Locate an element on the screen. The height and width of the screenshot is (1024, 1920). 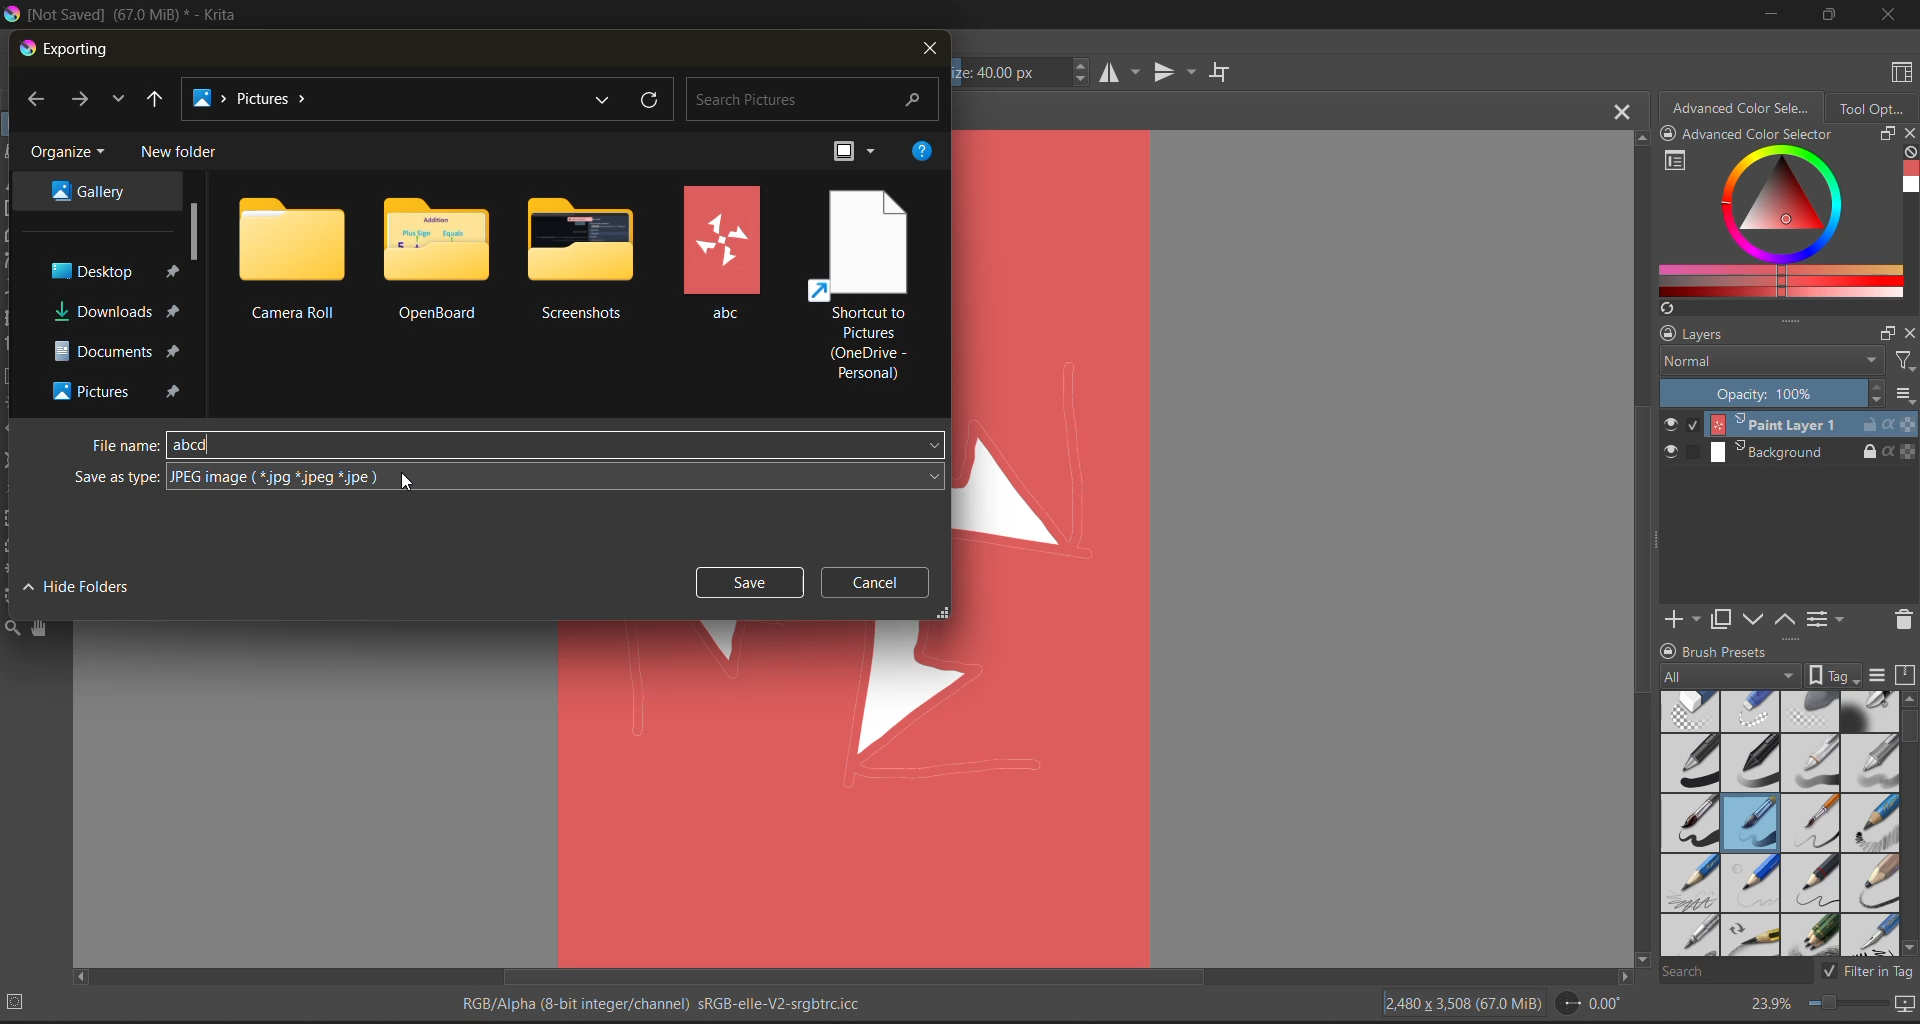
file name is located at coordinates (553, 442).